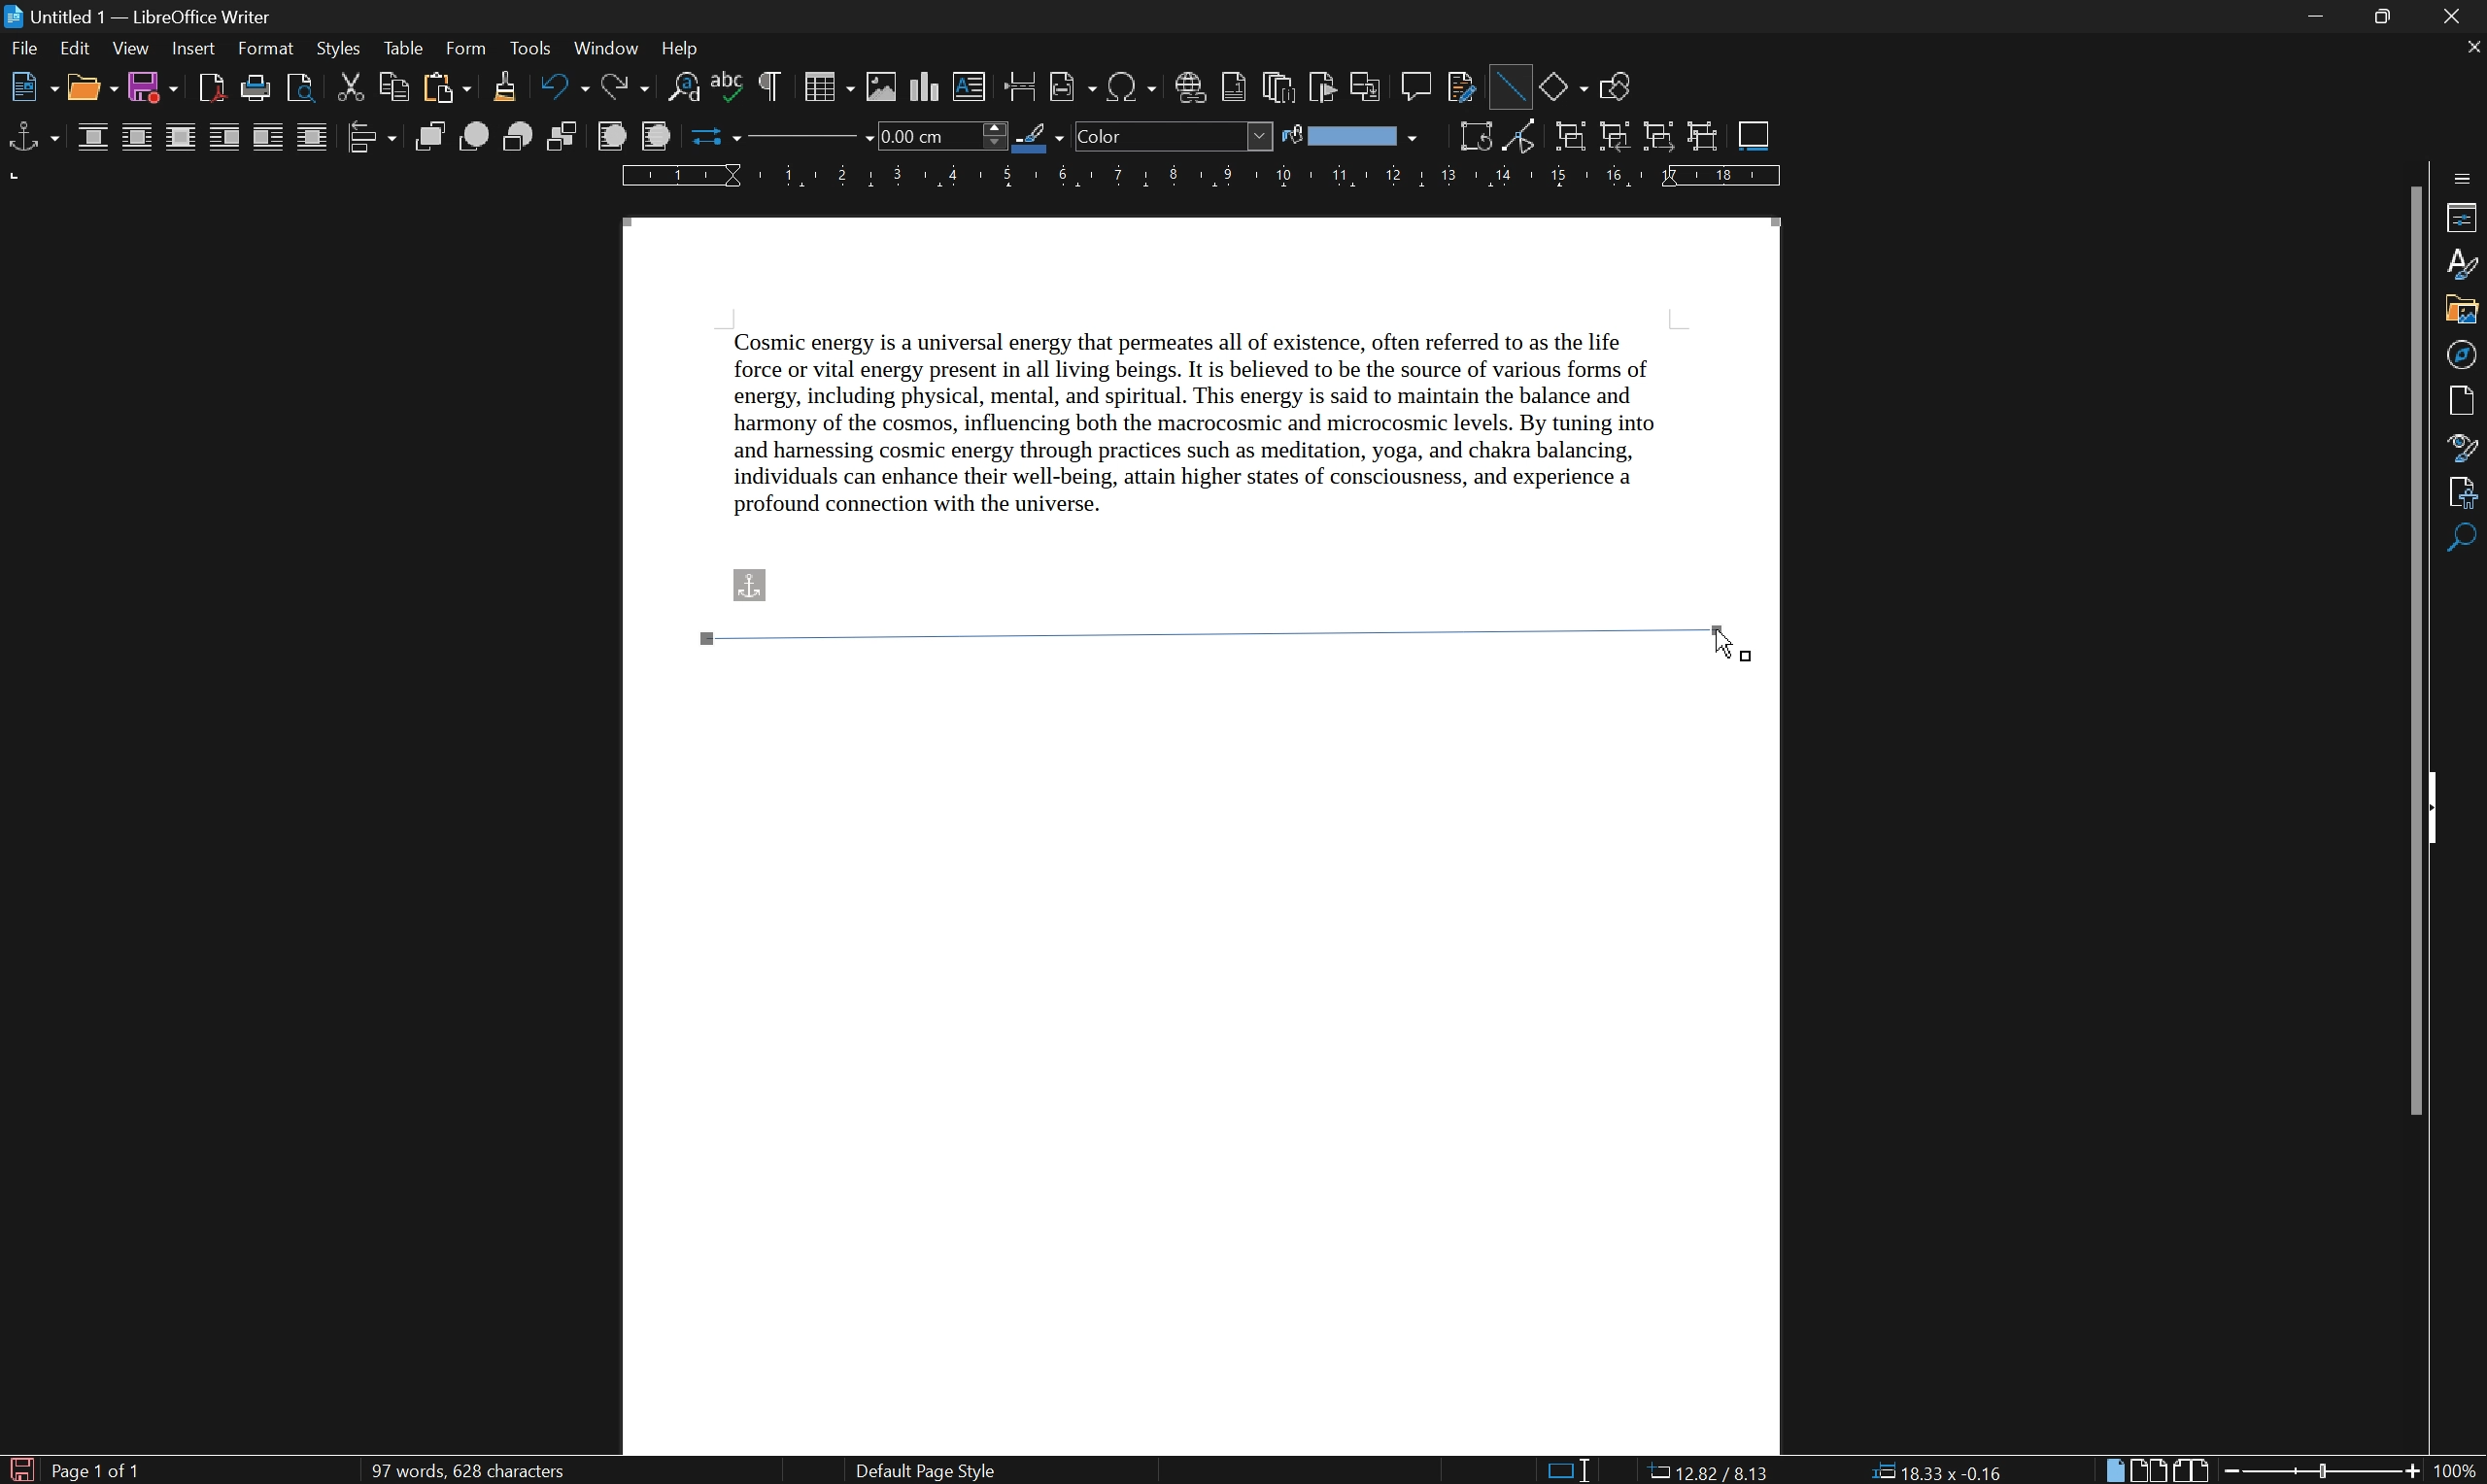 This screenshot has height=1484, width=2487. I want to click on cut, so click(353, 86).